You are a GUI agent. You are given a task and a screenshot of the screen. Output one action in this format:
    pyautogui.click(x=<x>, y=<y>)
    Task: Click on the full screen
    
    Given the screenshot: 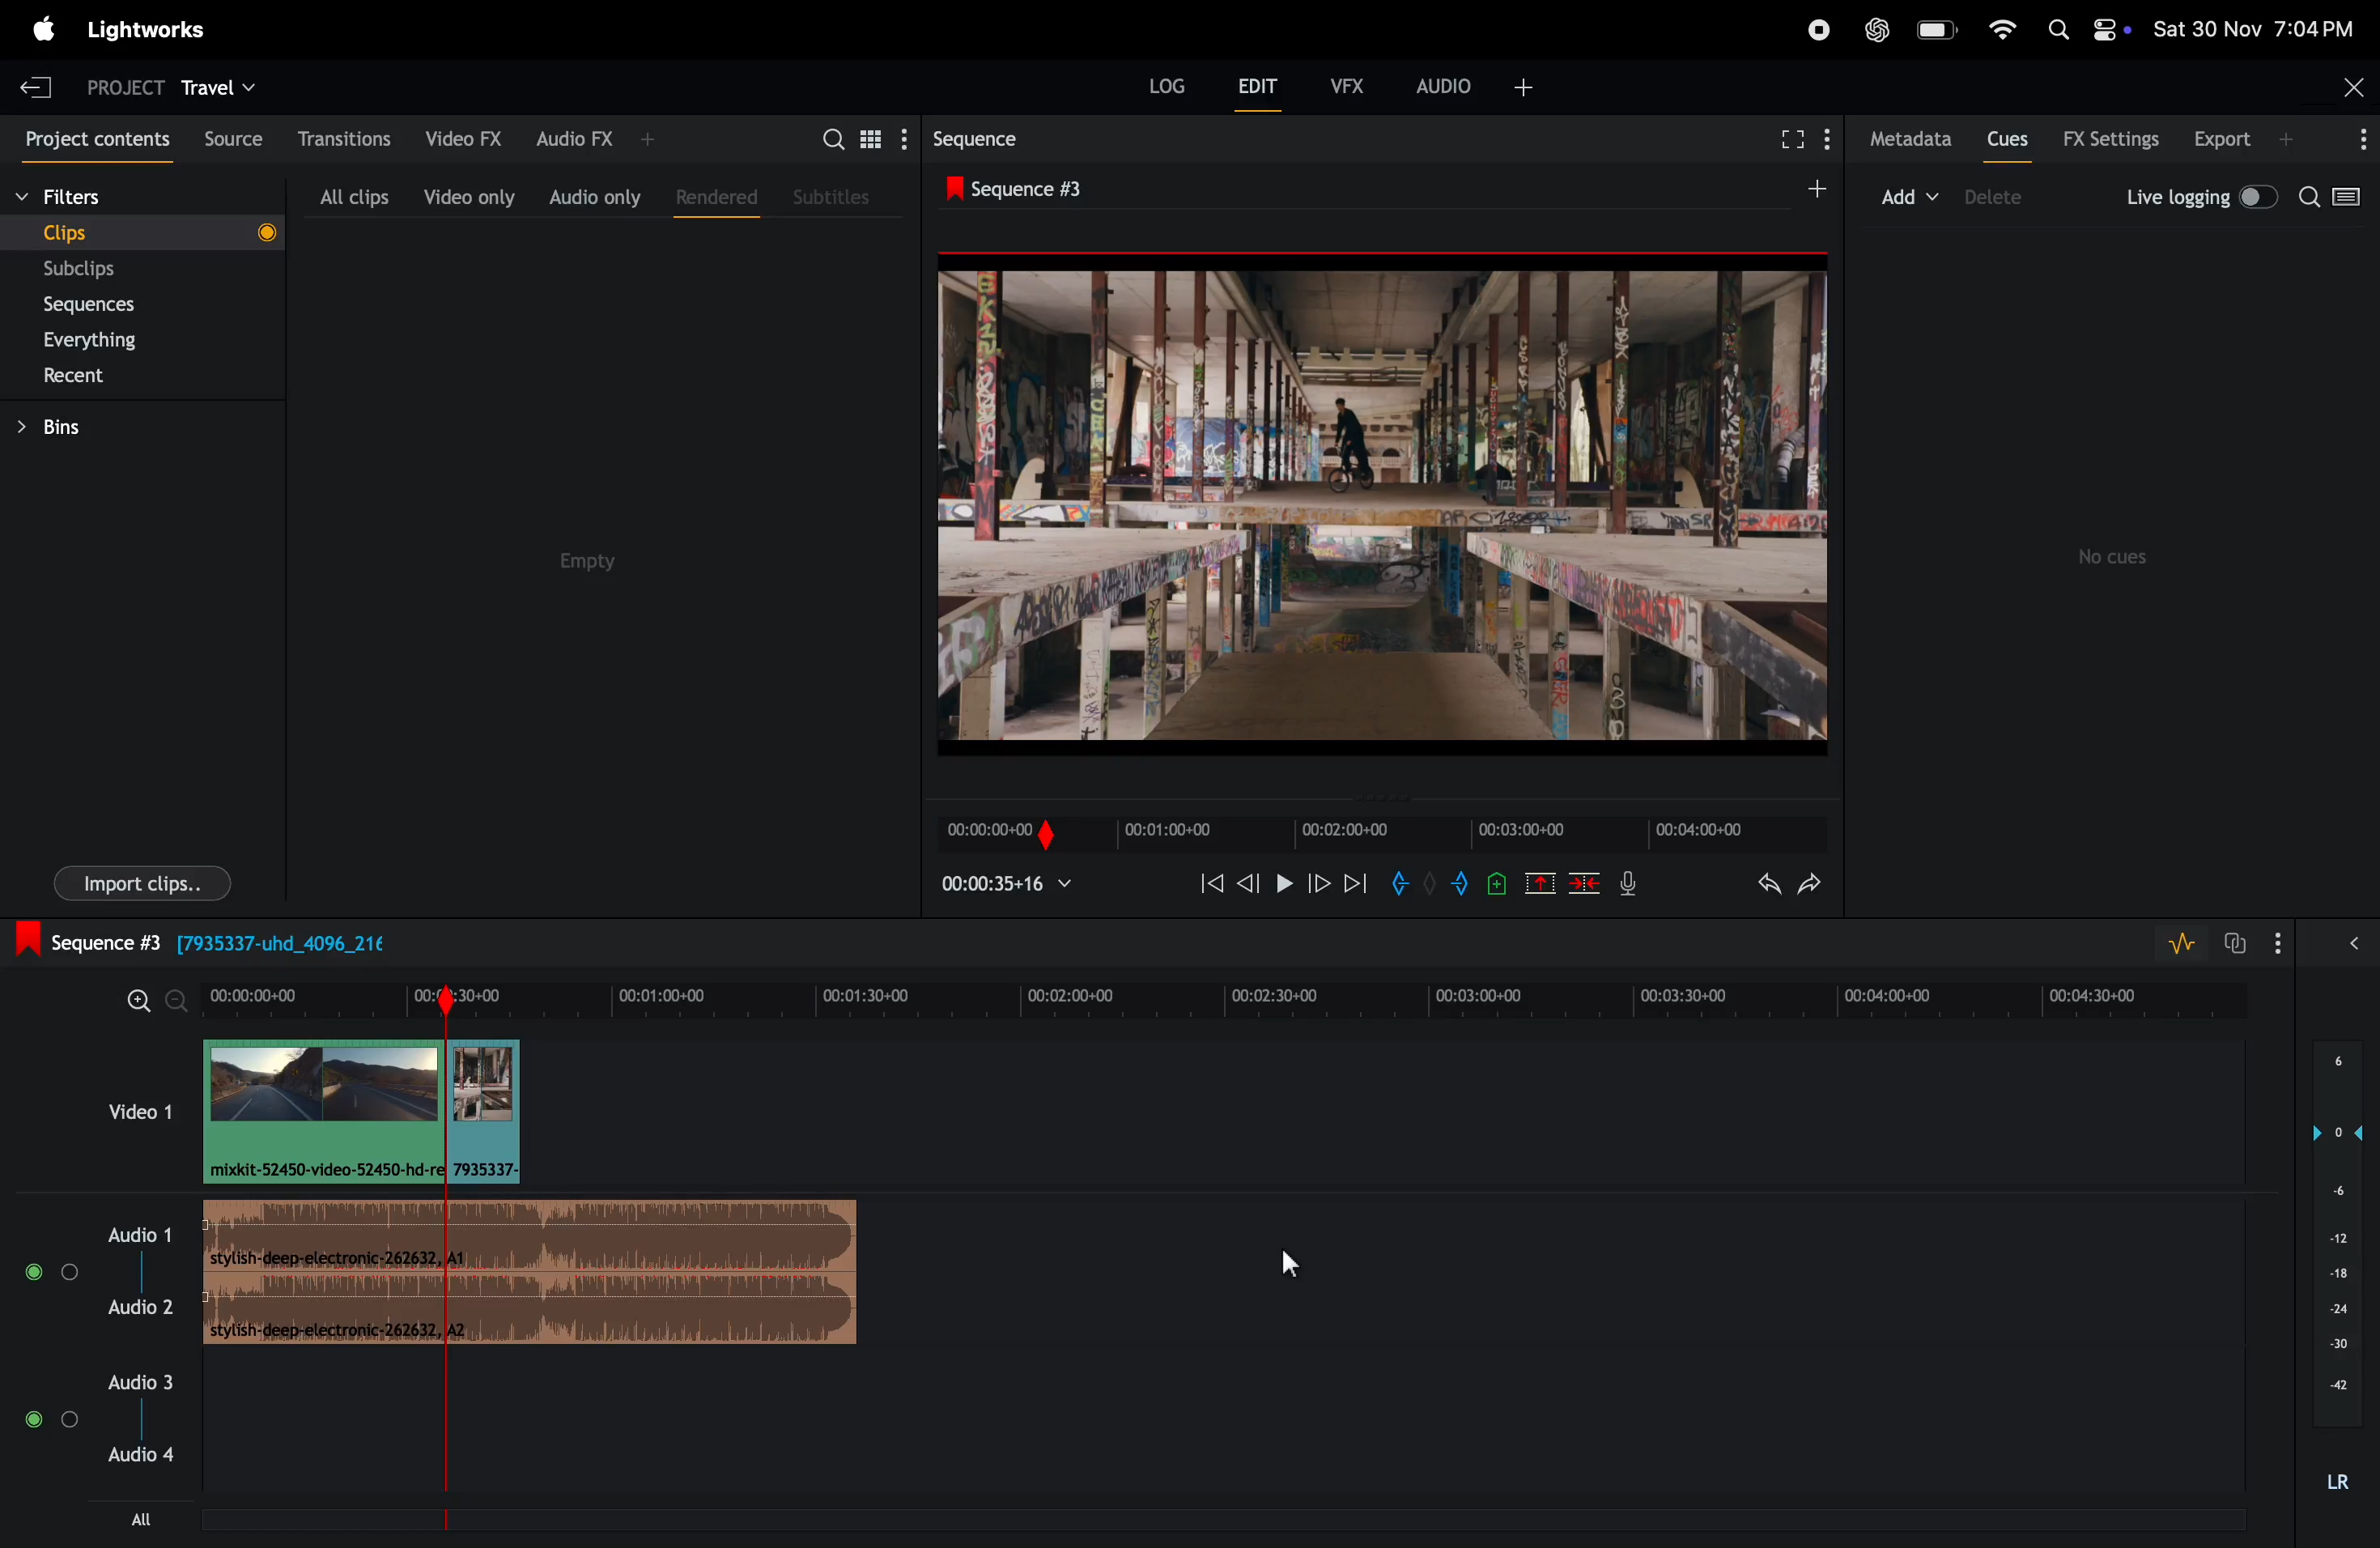 What is the action you would take?
    pyautogui.click(x=1791, y=142)
    